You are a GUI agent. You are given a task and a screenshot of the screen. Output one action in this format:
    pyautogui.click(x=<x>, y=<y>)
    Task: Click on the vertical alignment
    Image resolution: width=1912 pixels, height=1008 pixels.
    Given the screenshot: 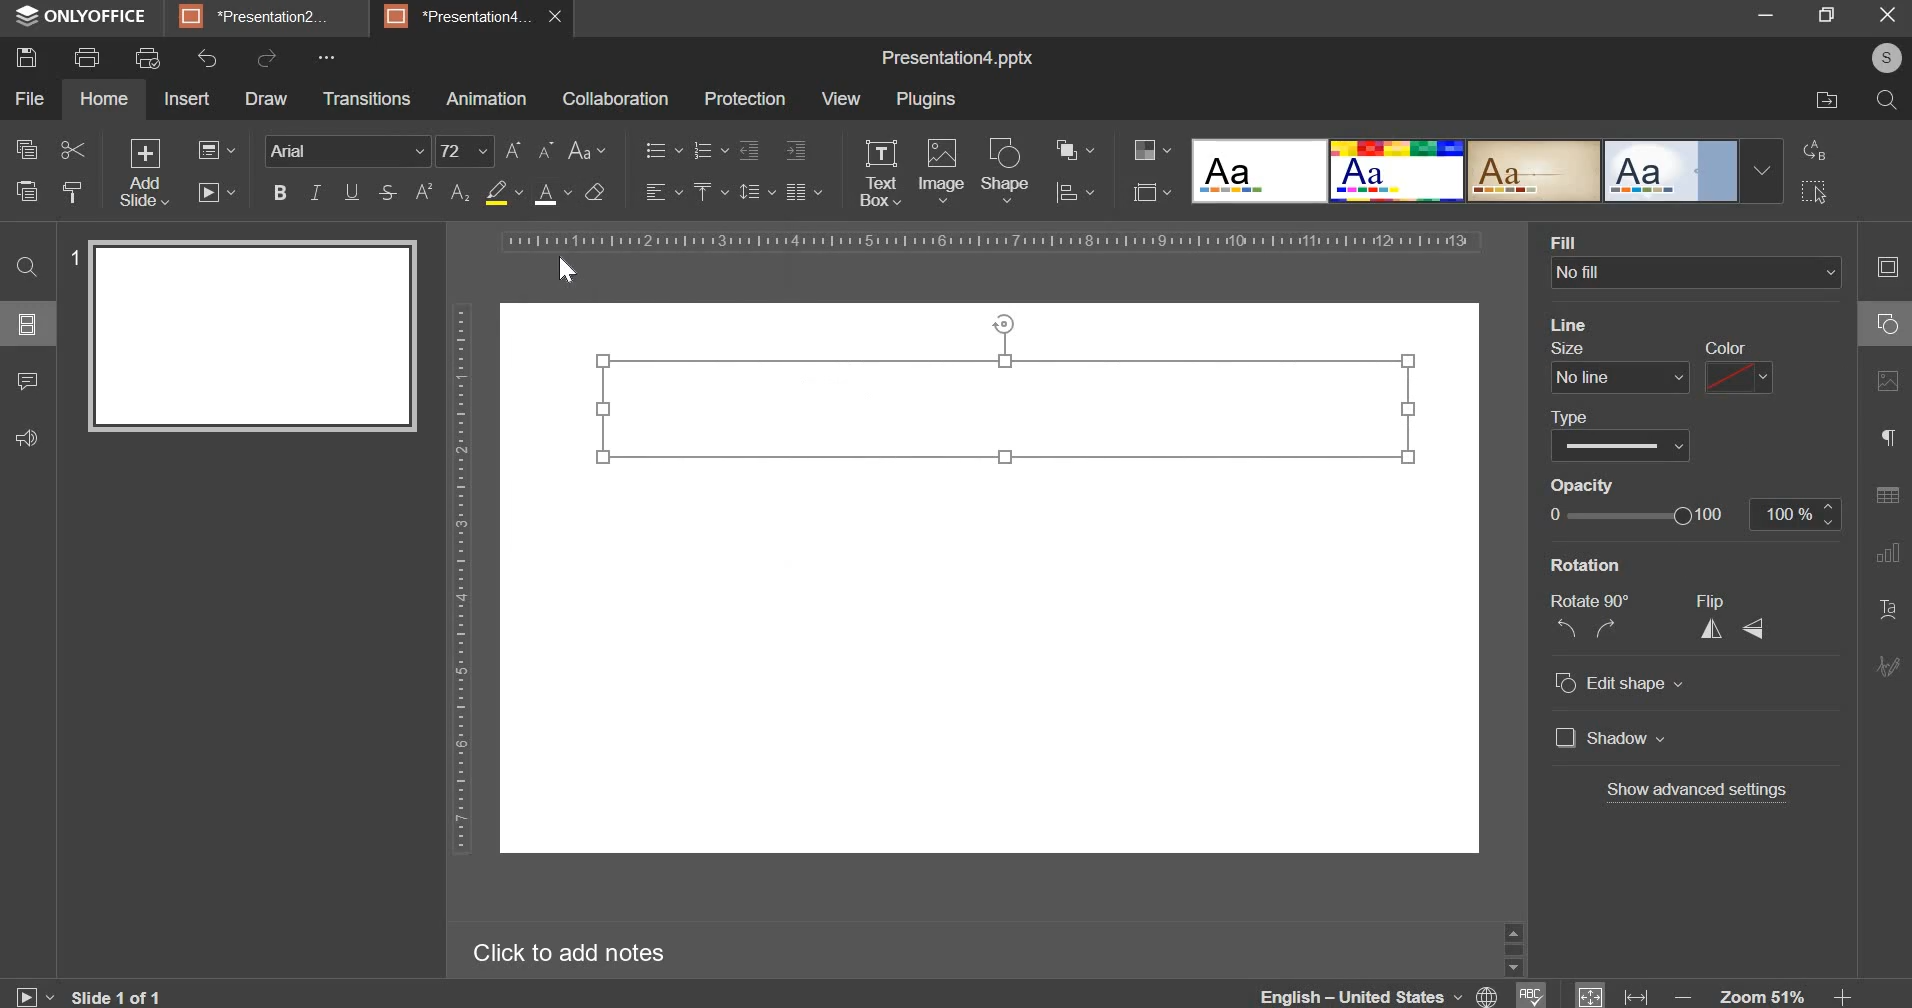 What is the action you would take?
    pyautogui.click(x=710, y=192)
    